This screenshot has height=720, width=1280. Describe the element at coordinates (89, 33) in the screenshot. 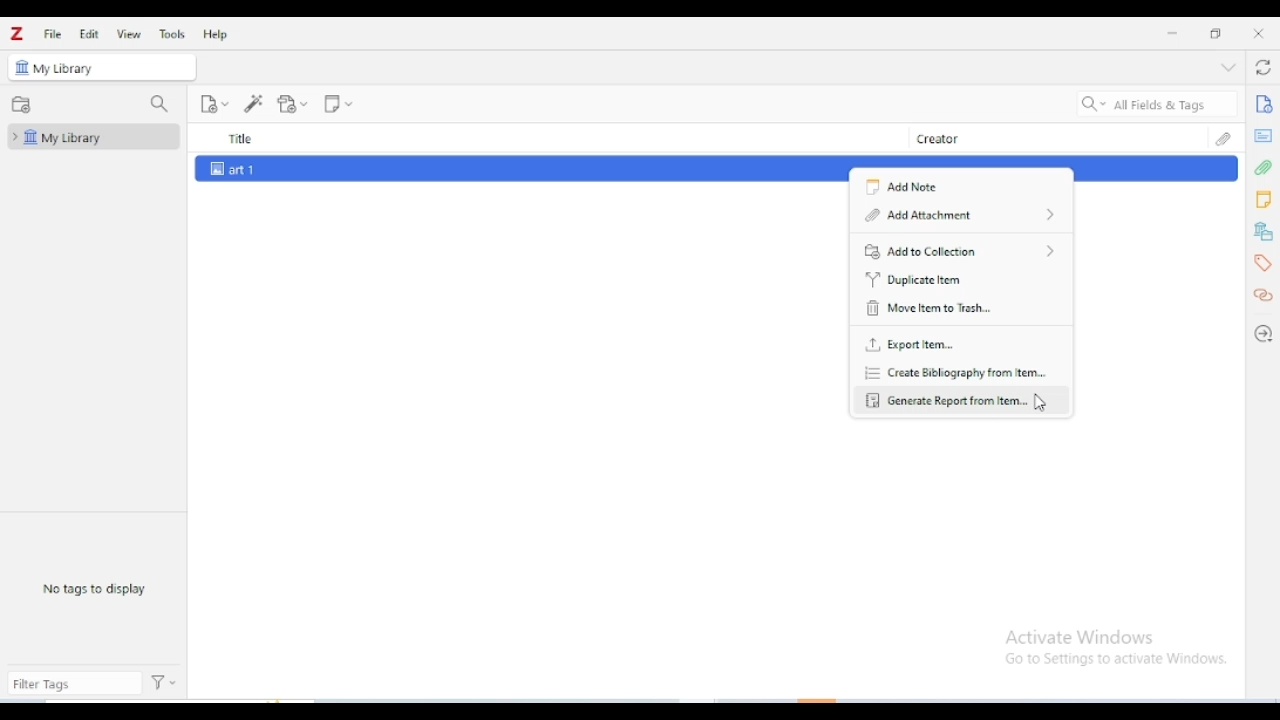

I see `edit` at that location.